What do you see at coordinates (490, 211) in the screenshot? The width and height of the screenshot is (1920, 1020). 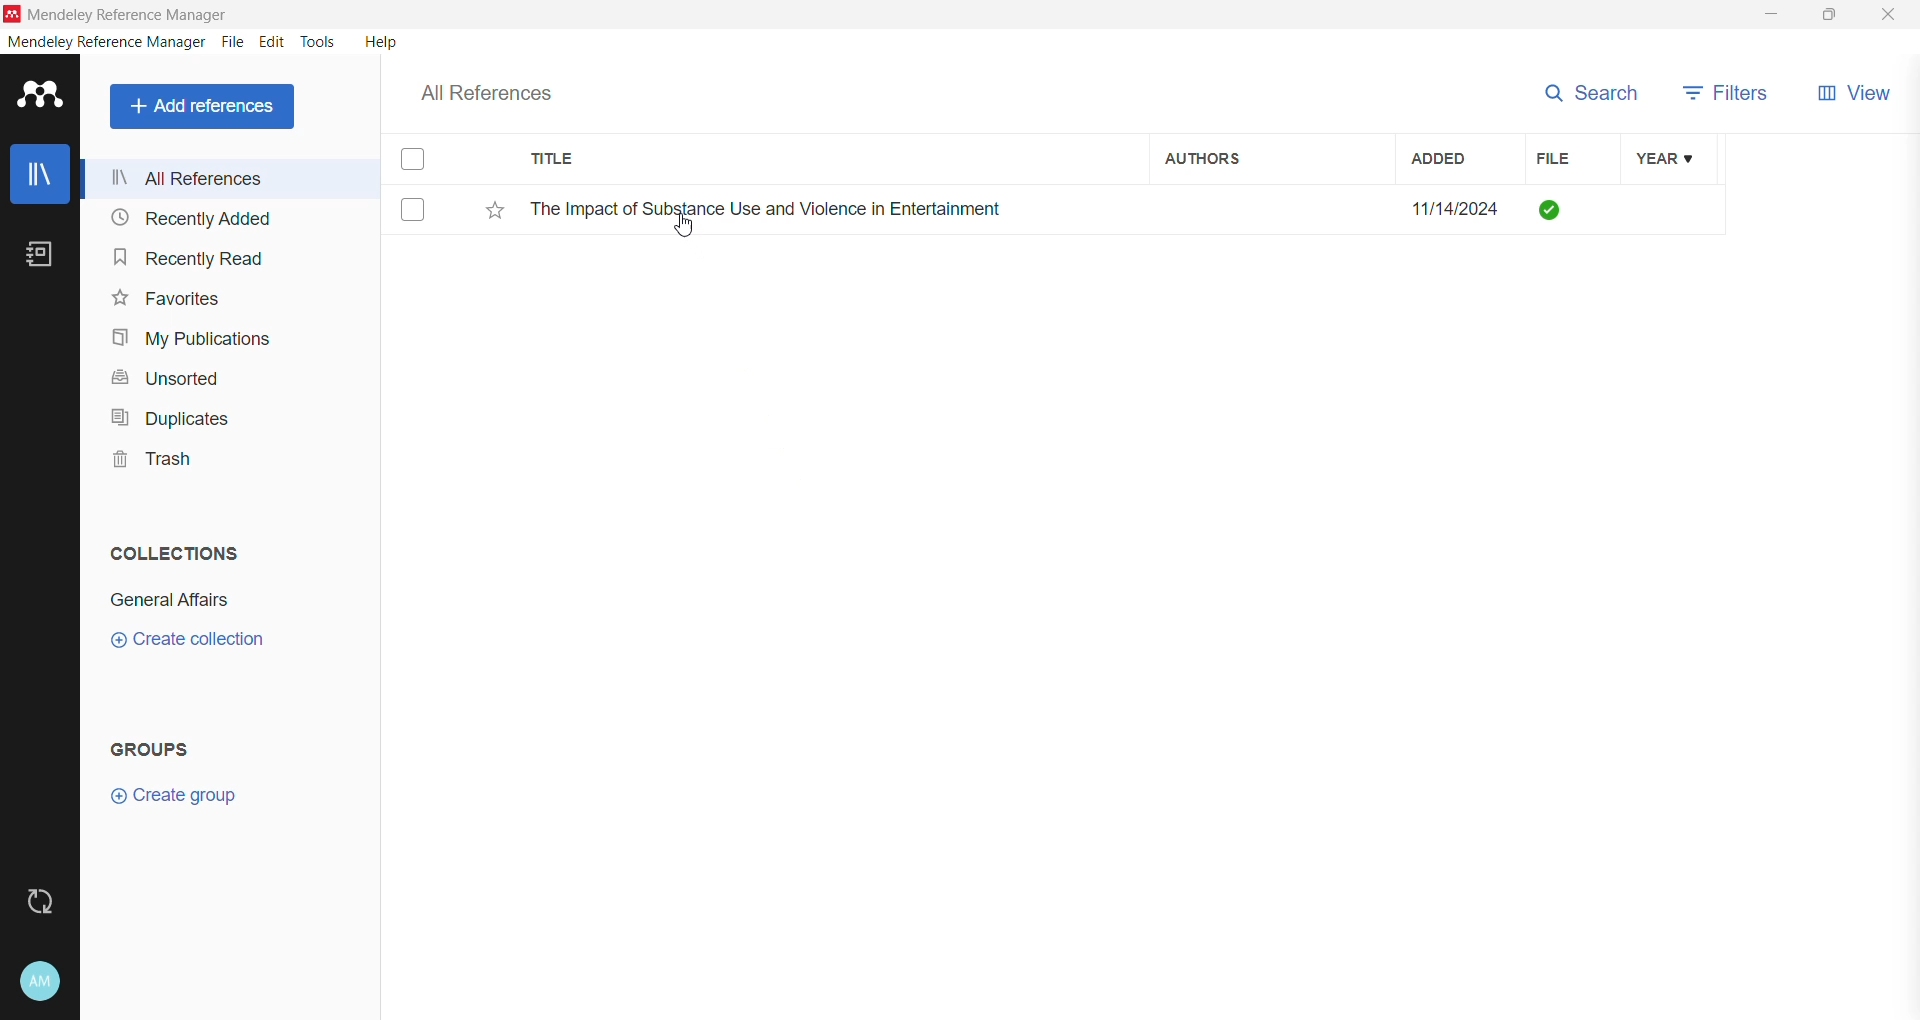 I see `Click to Add to Favorites` at bounding box center [490, 211].